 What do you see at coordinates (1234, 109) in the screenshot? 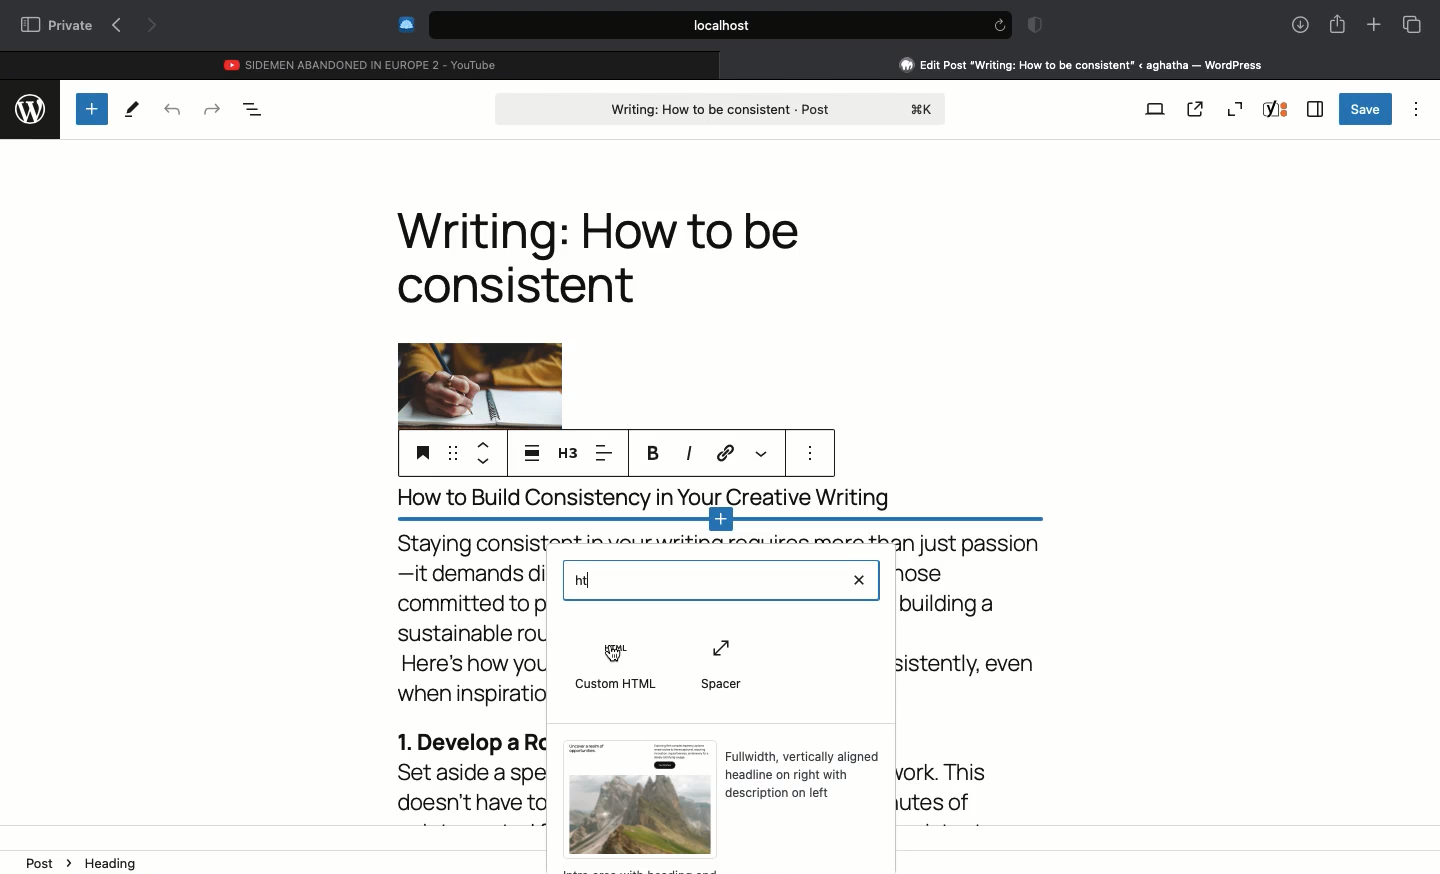
I see `Zoom out` at bounding box center [1234, 109].